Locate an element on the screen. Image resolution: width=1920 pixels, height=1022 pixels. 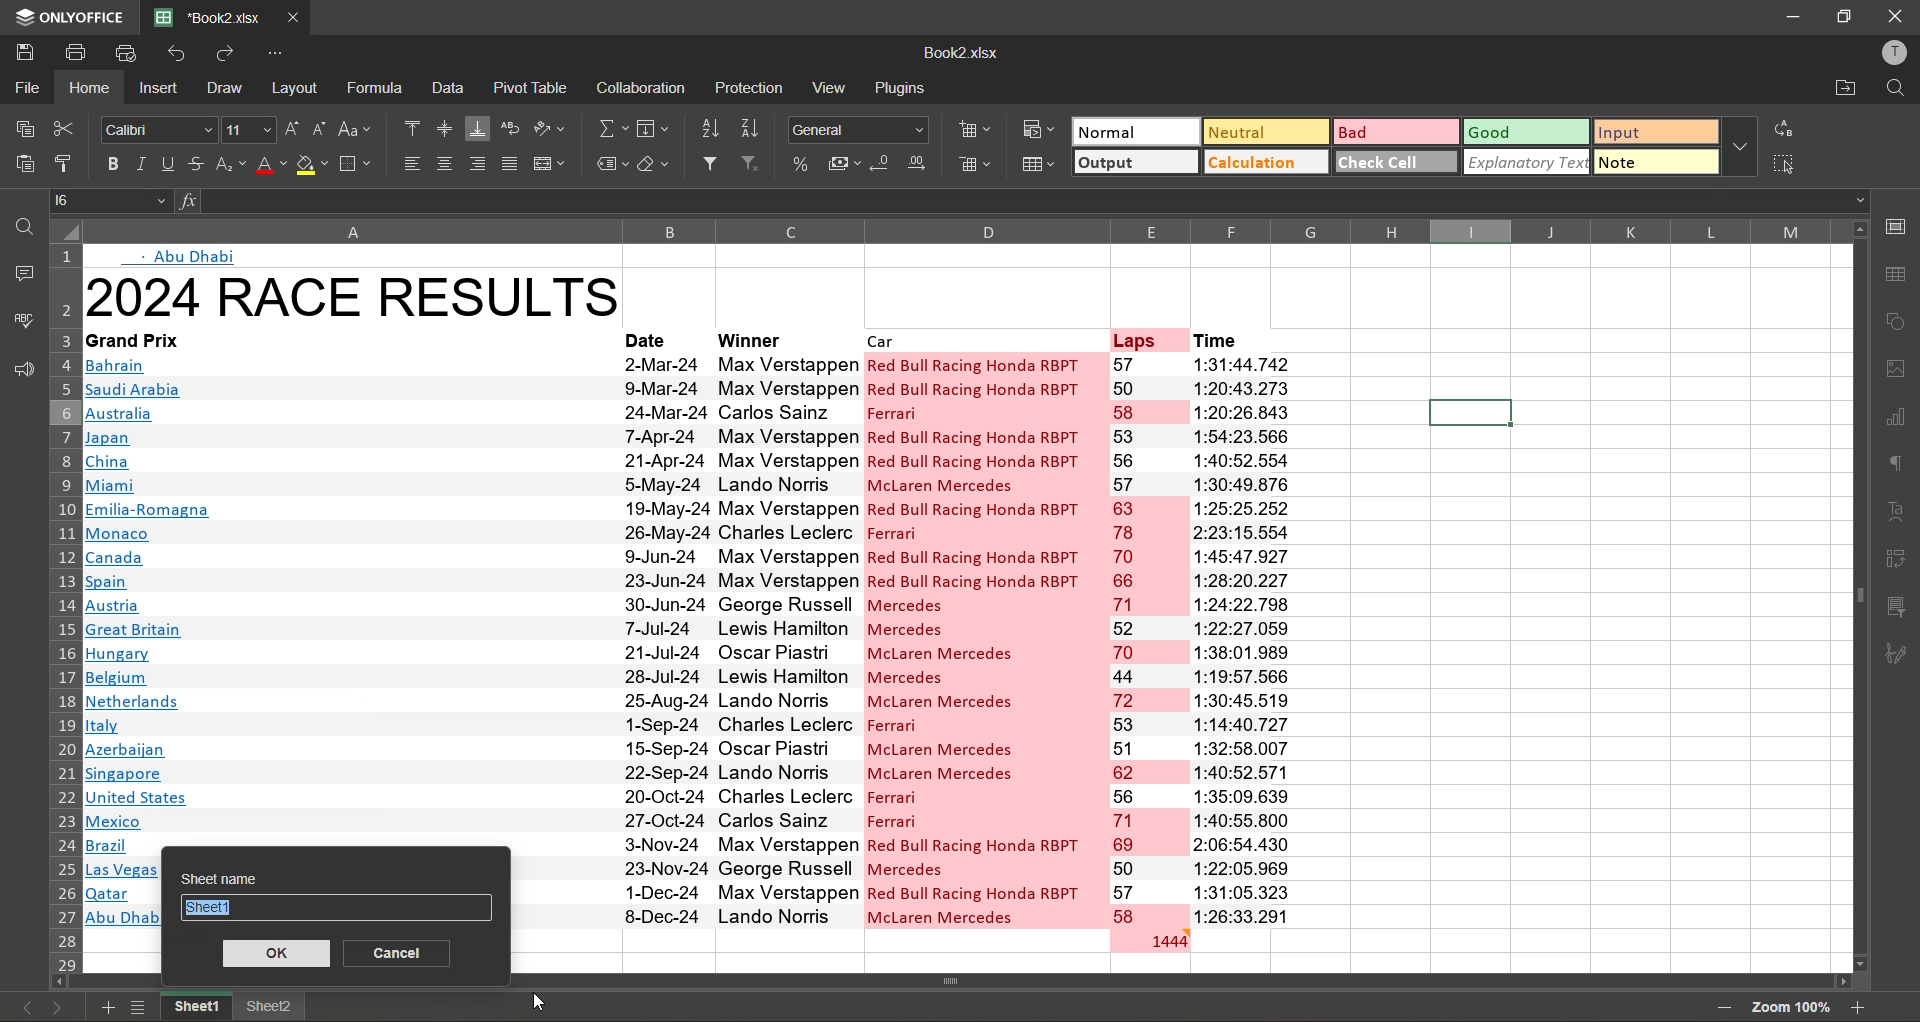
total is located at coordinates (1147, 939).